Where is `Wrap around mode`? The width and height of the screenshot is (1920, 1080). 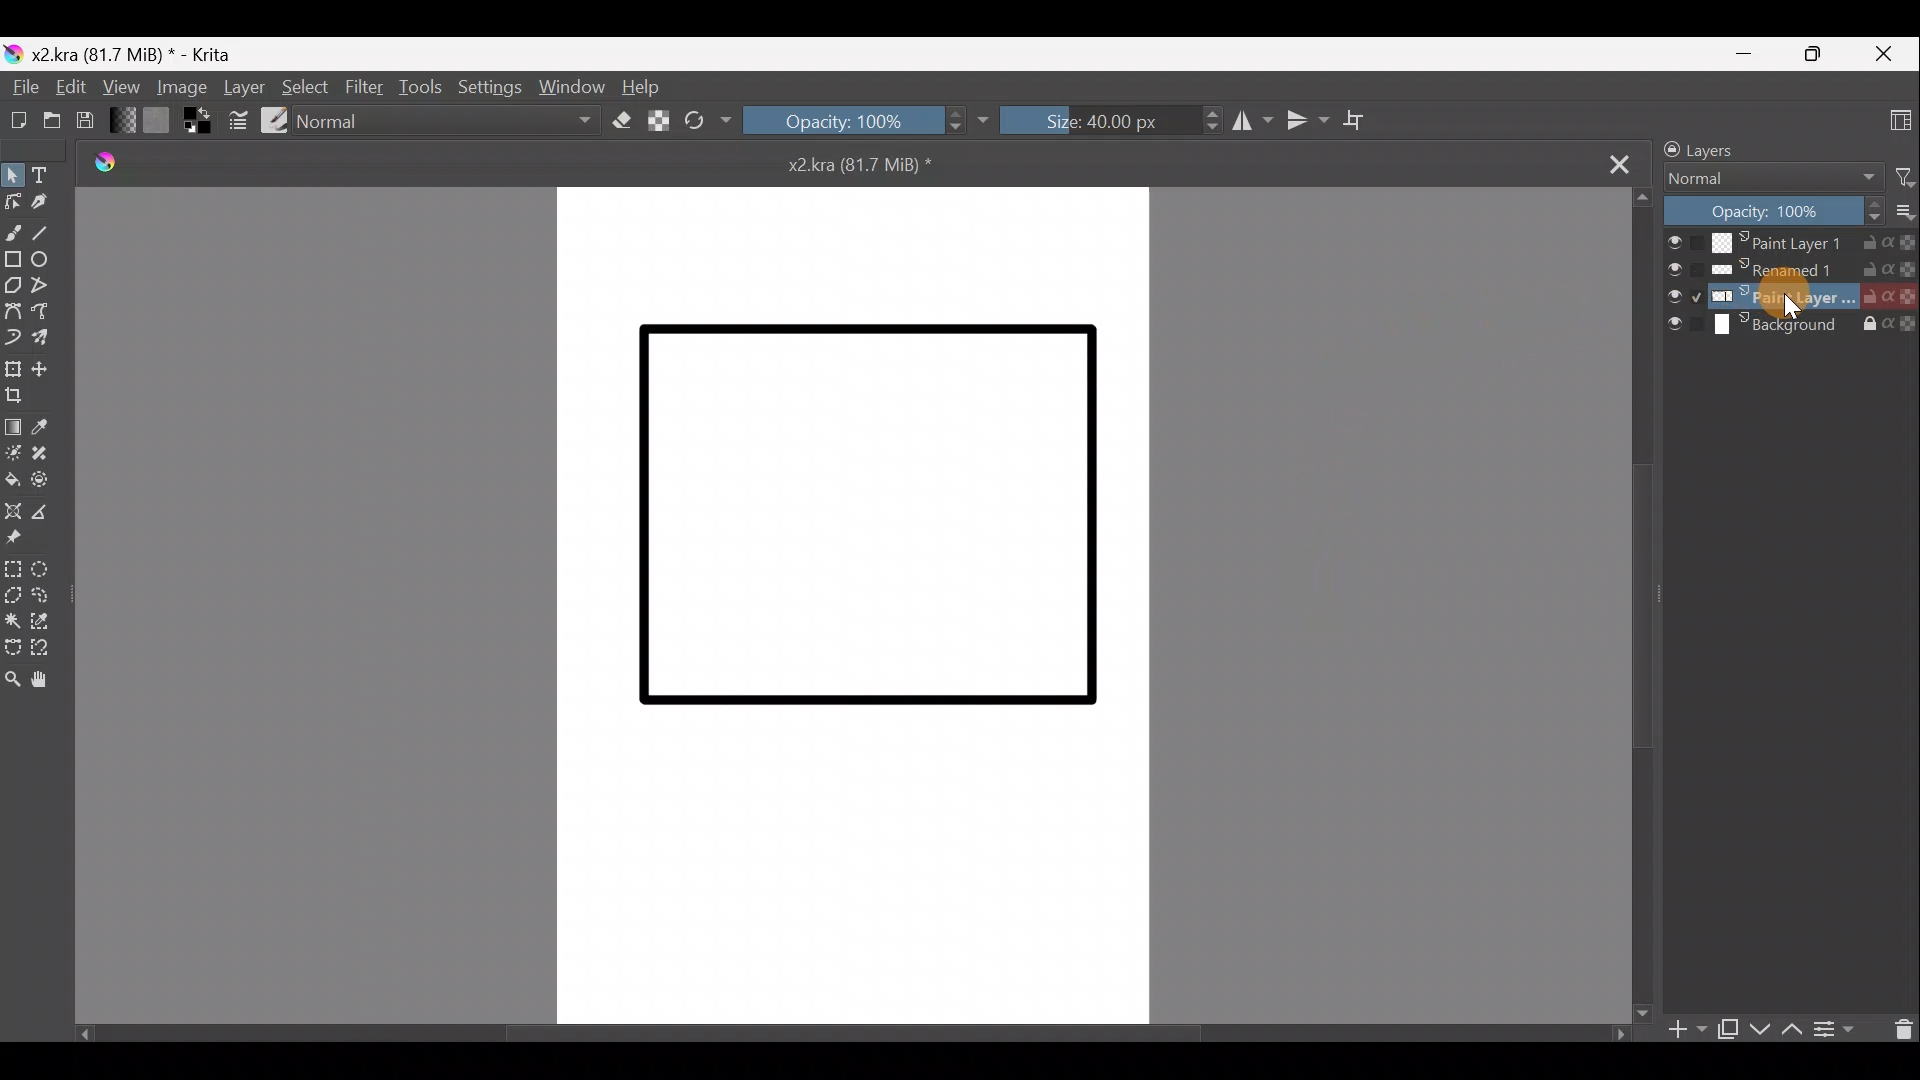
Wrap around mode is located at coordinates (1361, 119).